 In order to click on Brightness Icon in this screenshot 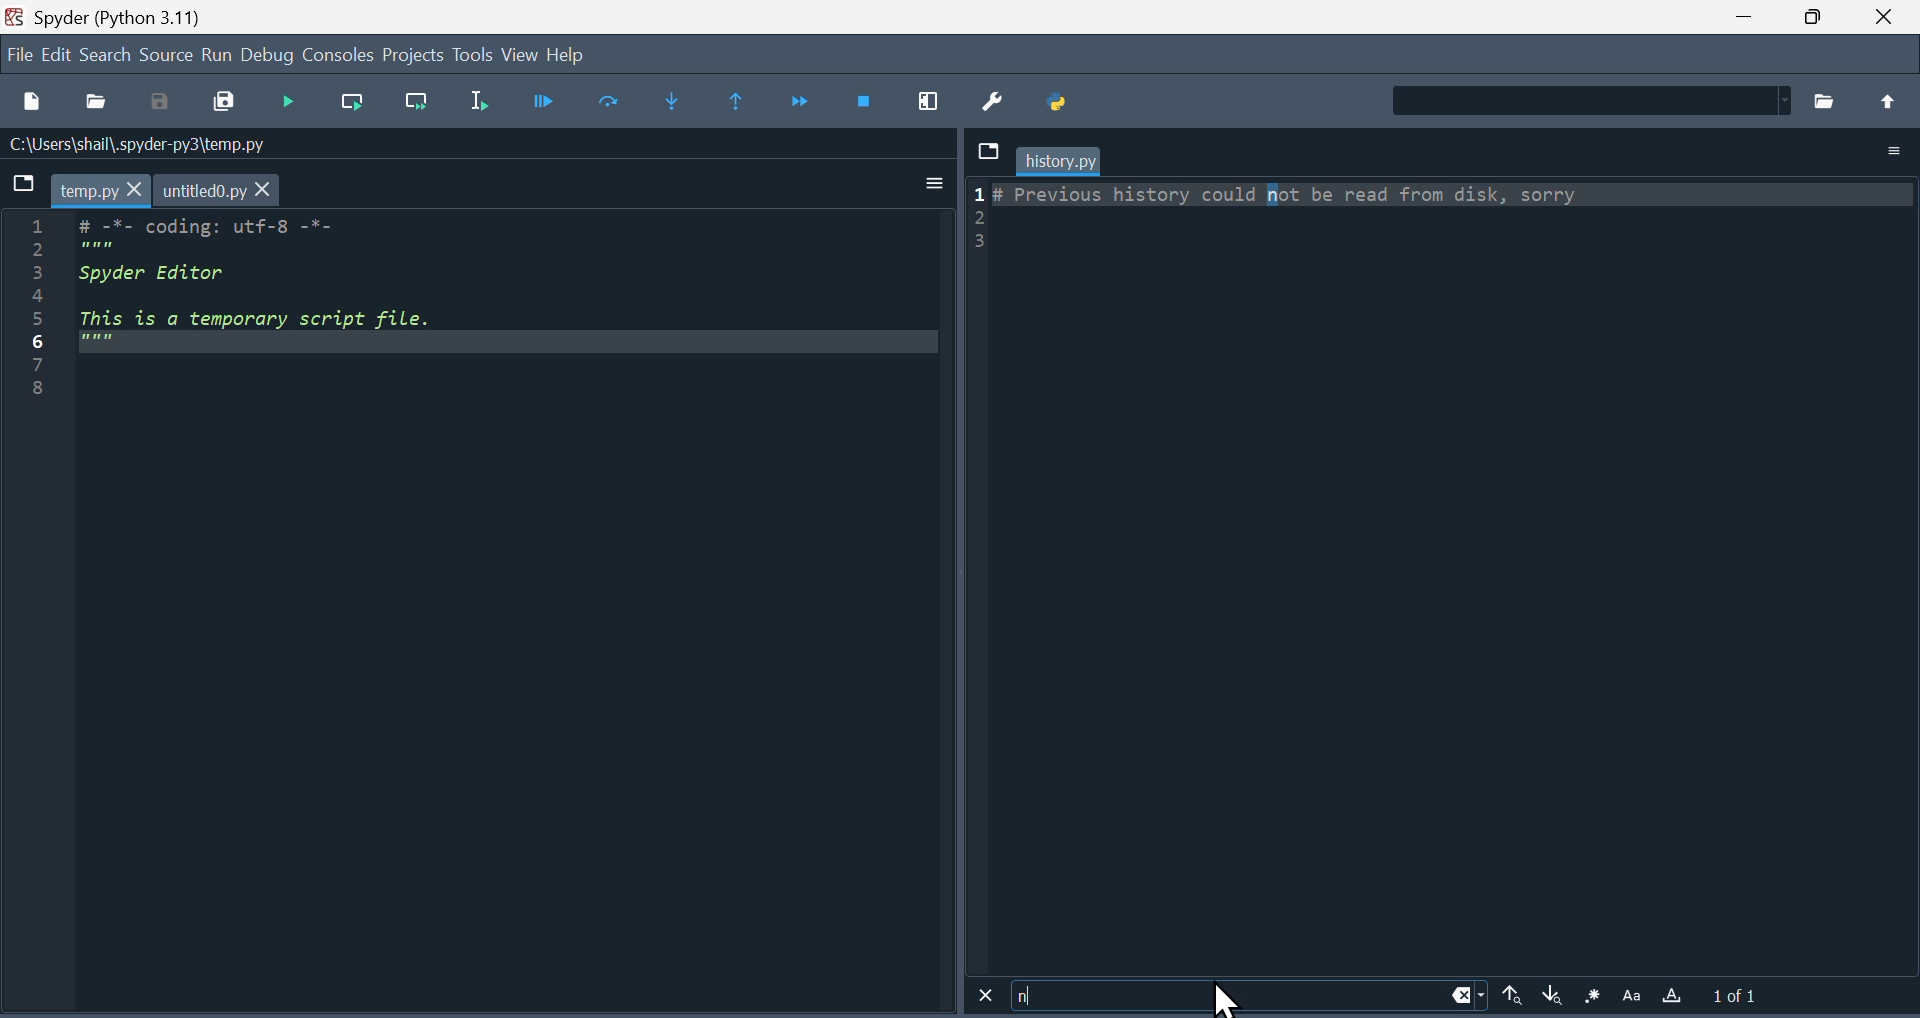, I will do `click(1593, 998)`.